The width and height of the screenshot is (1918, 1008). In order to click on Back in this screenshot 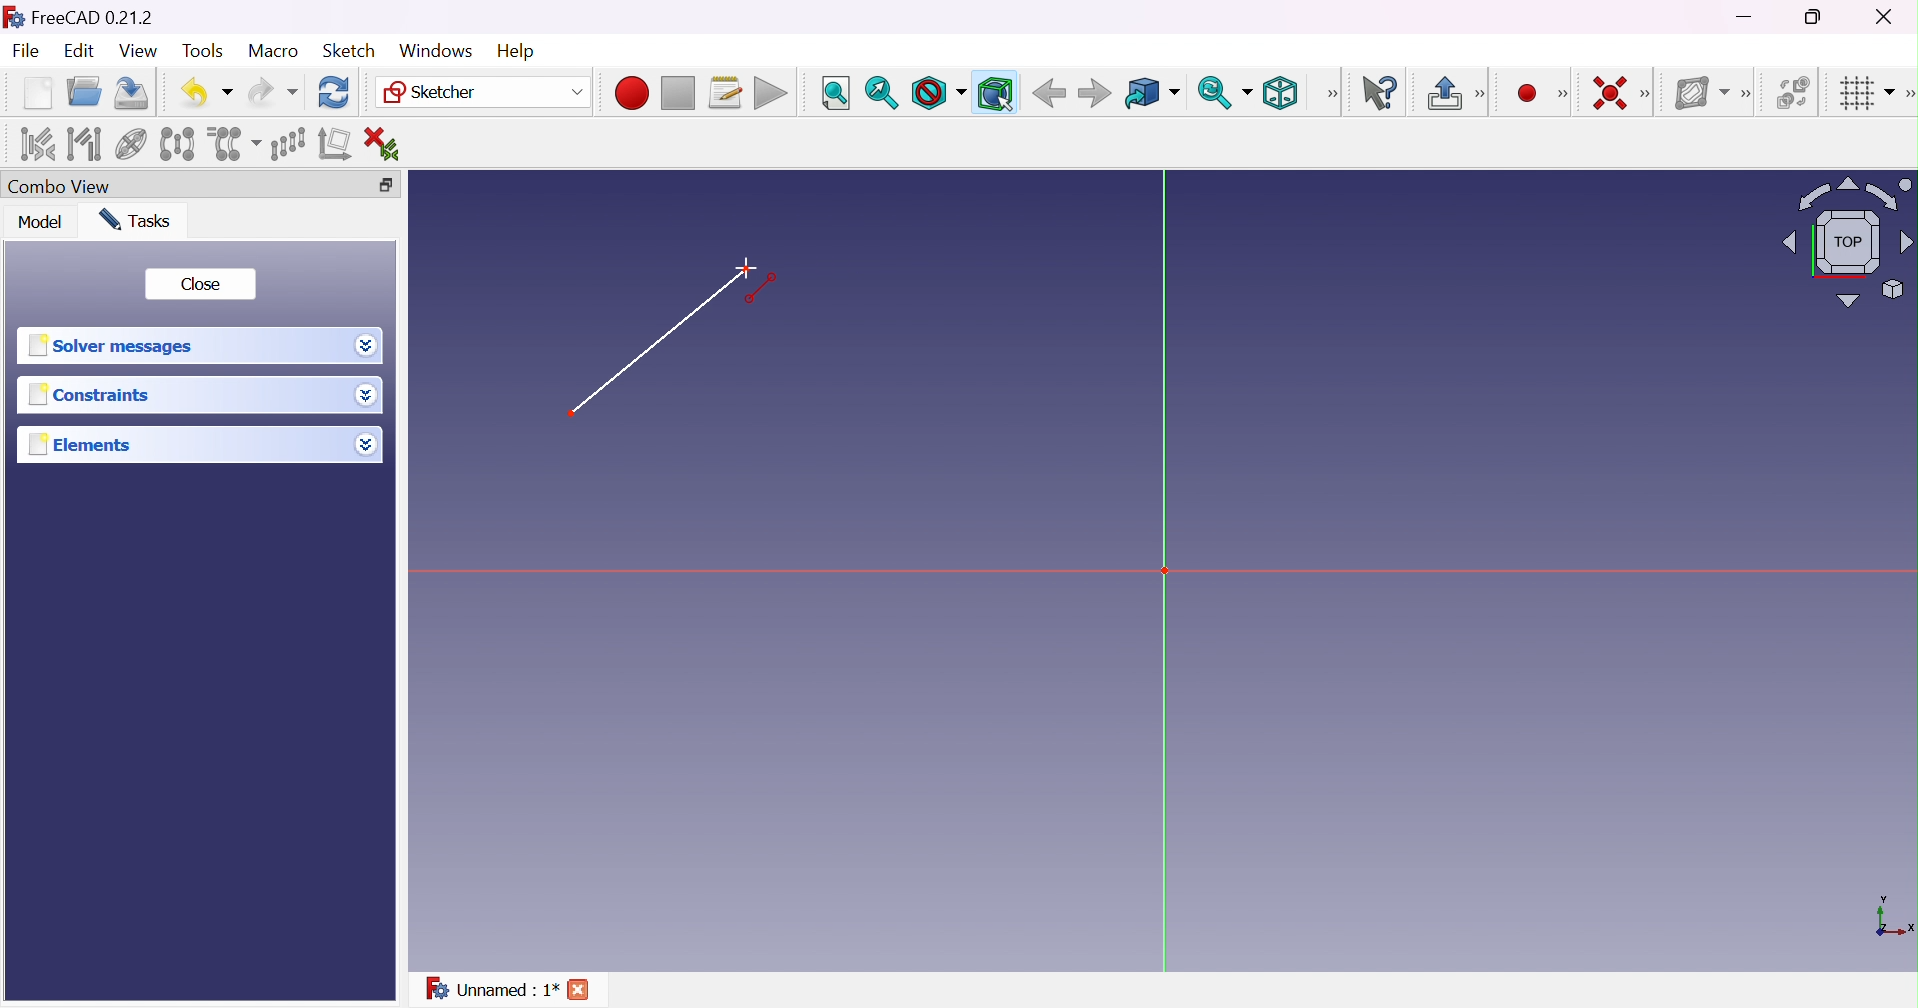, I will do `click(1049, 94)`.